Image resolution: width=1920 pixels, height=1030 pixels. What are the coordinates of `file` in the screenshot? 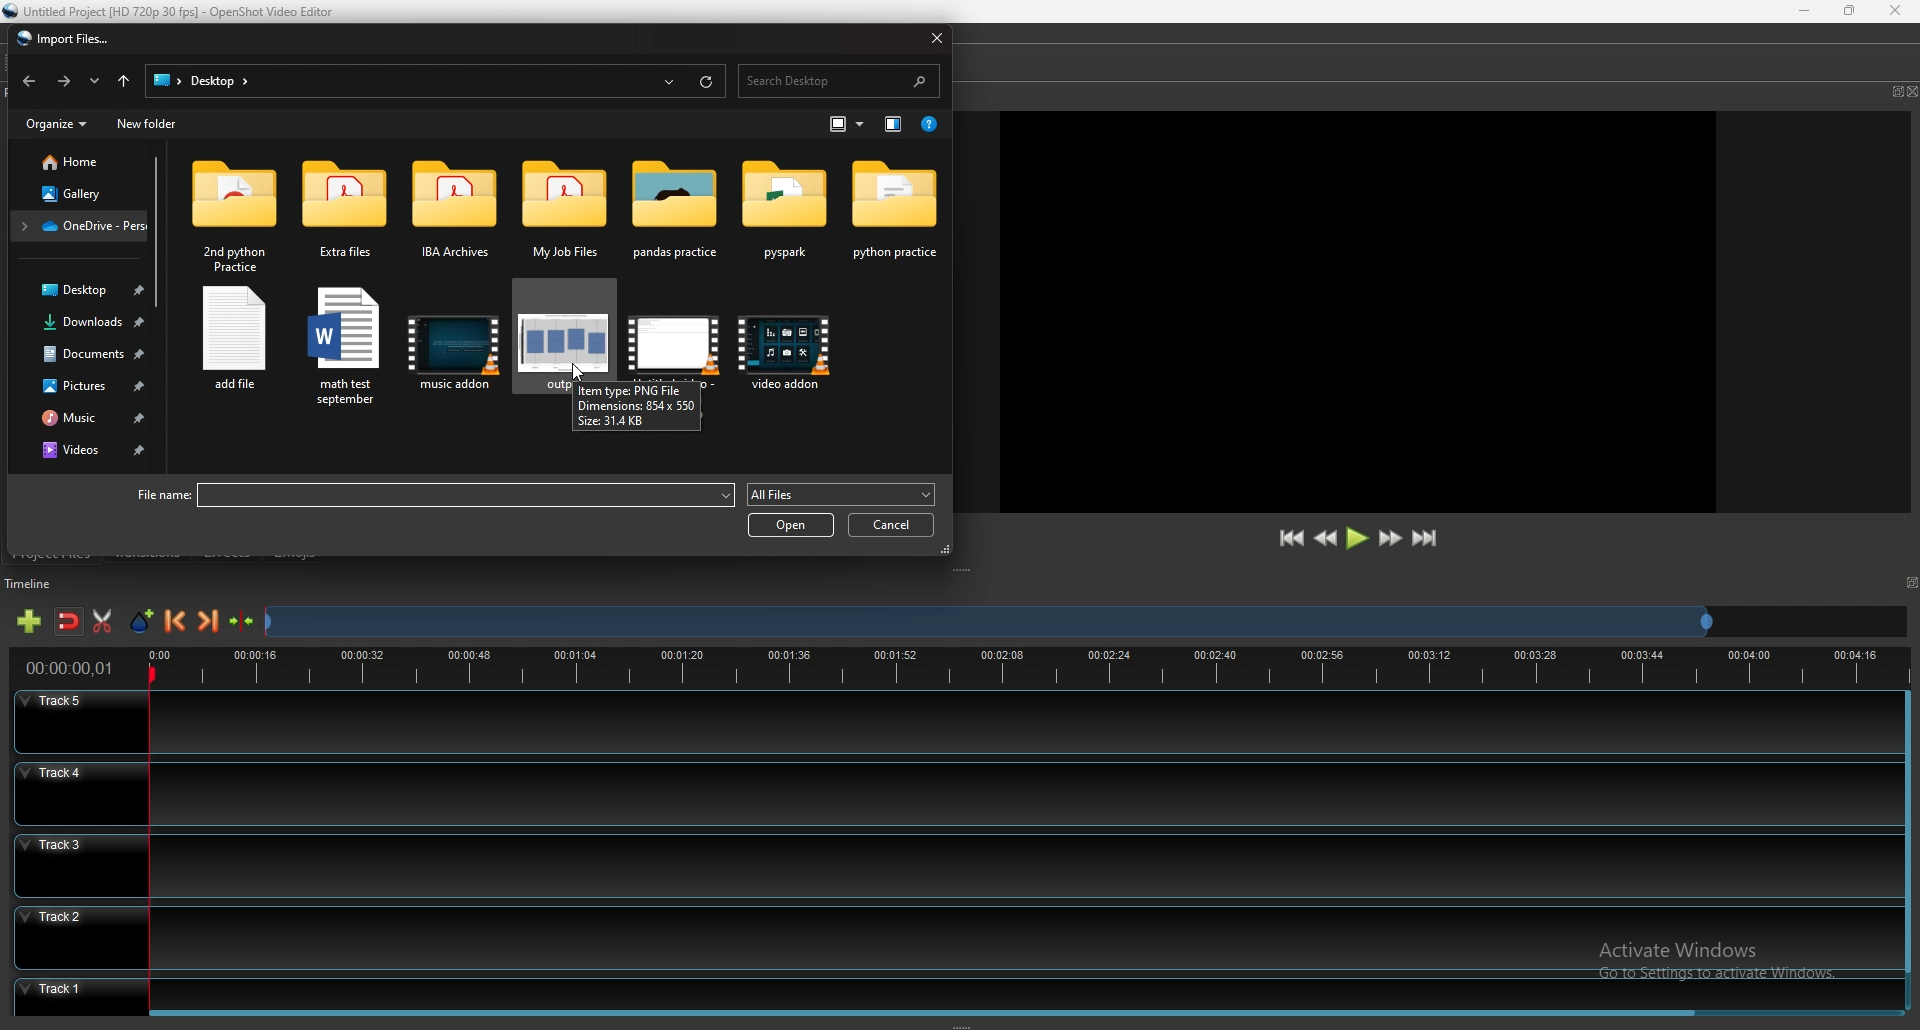 It's located at (673, 333).